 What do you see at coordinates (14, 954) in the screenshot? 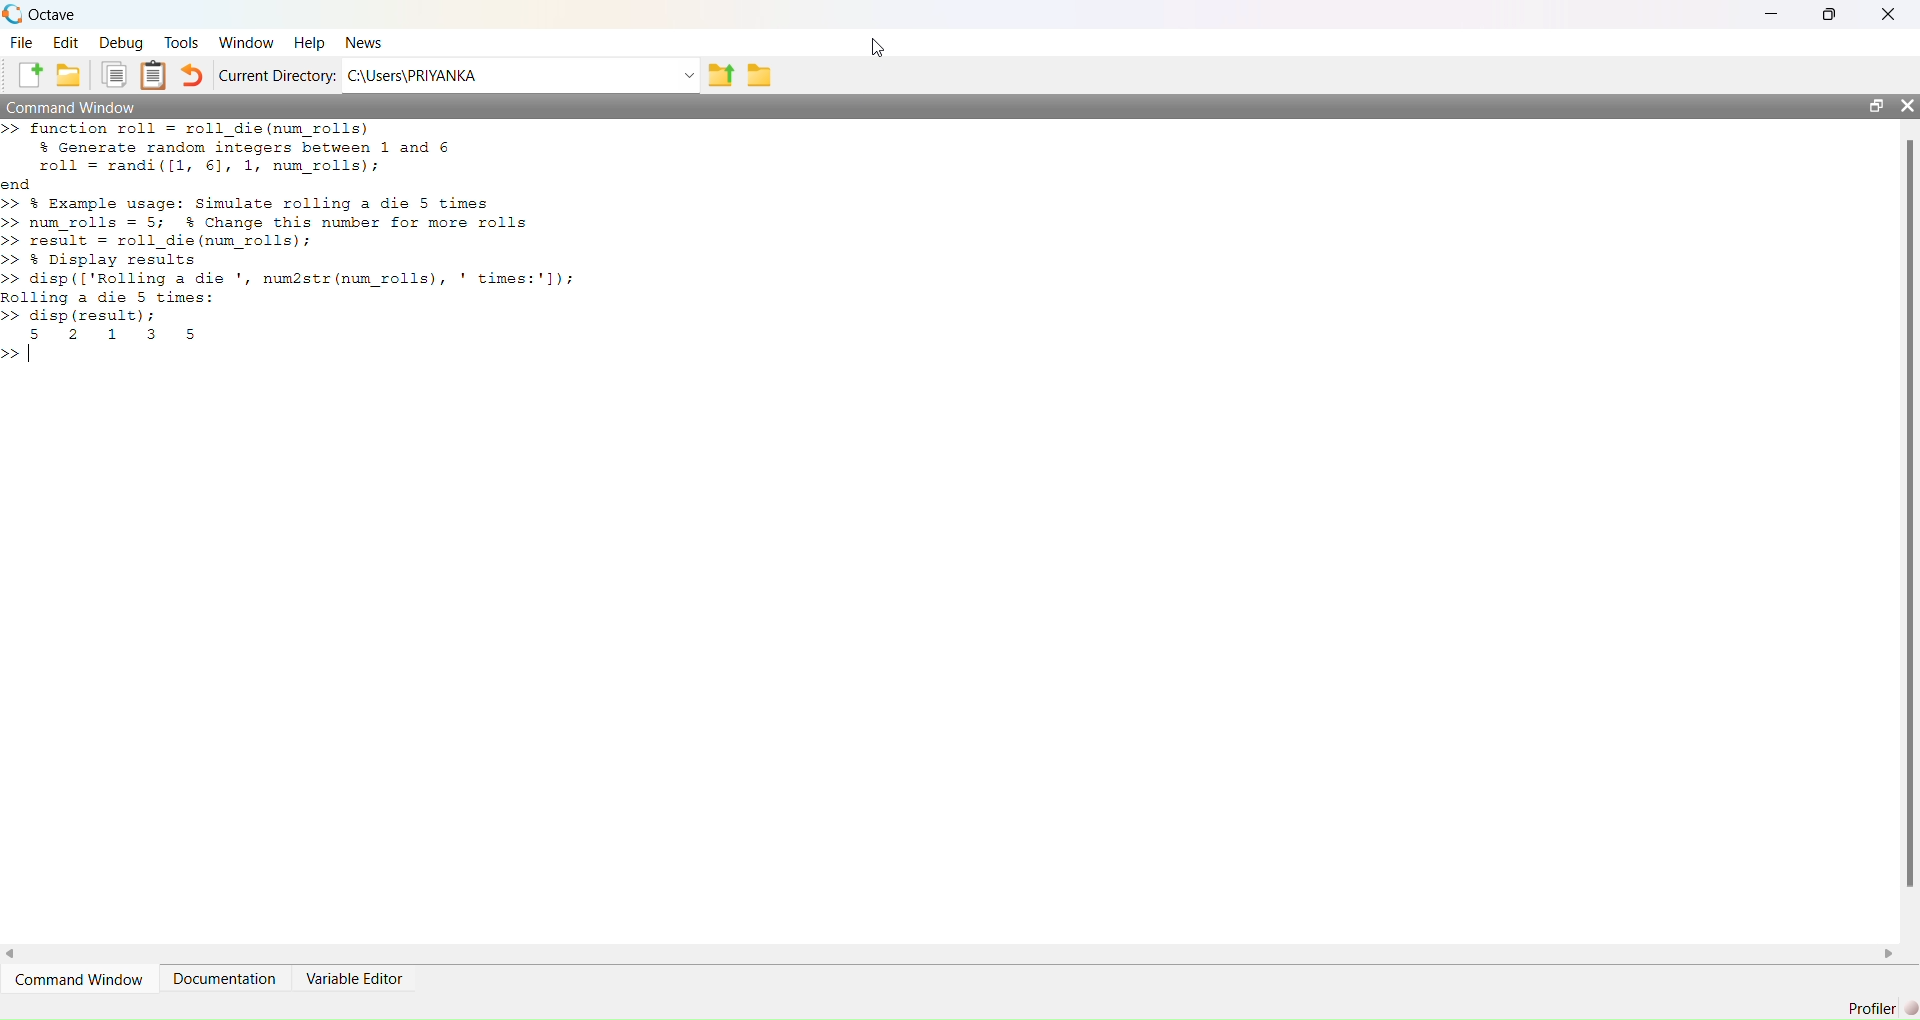
I see `scroll left` at bounding box center [14, 954].